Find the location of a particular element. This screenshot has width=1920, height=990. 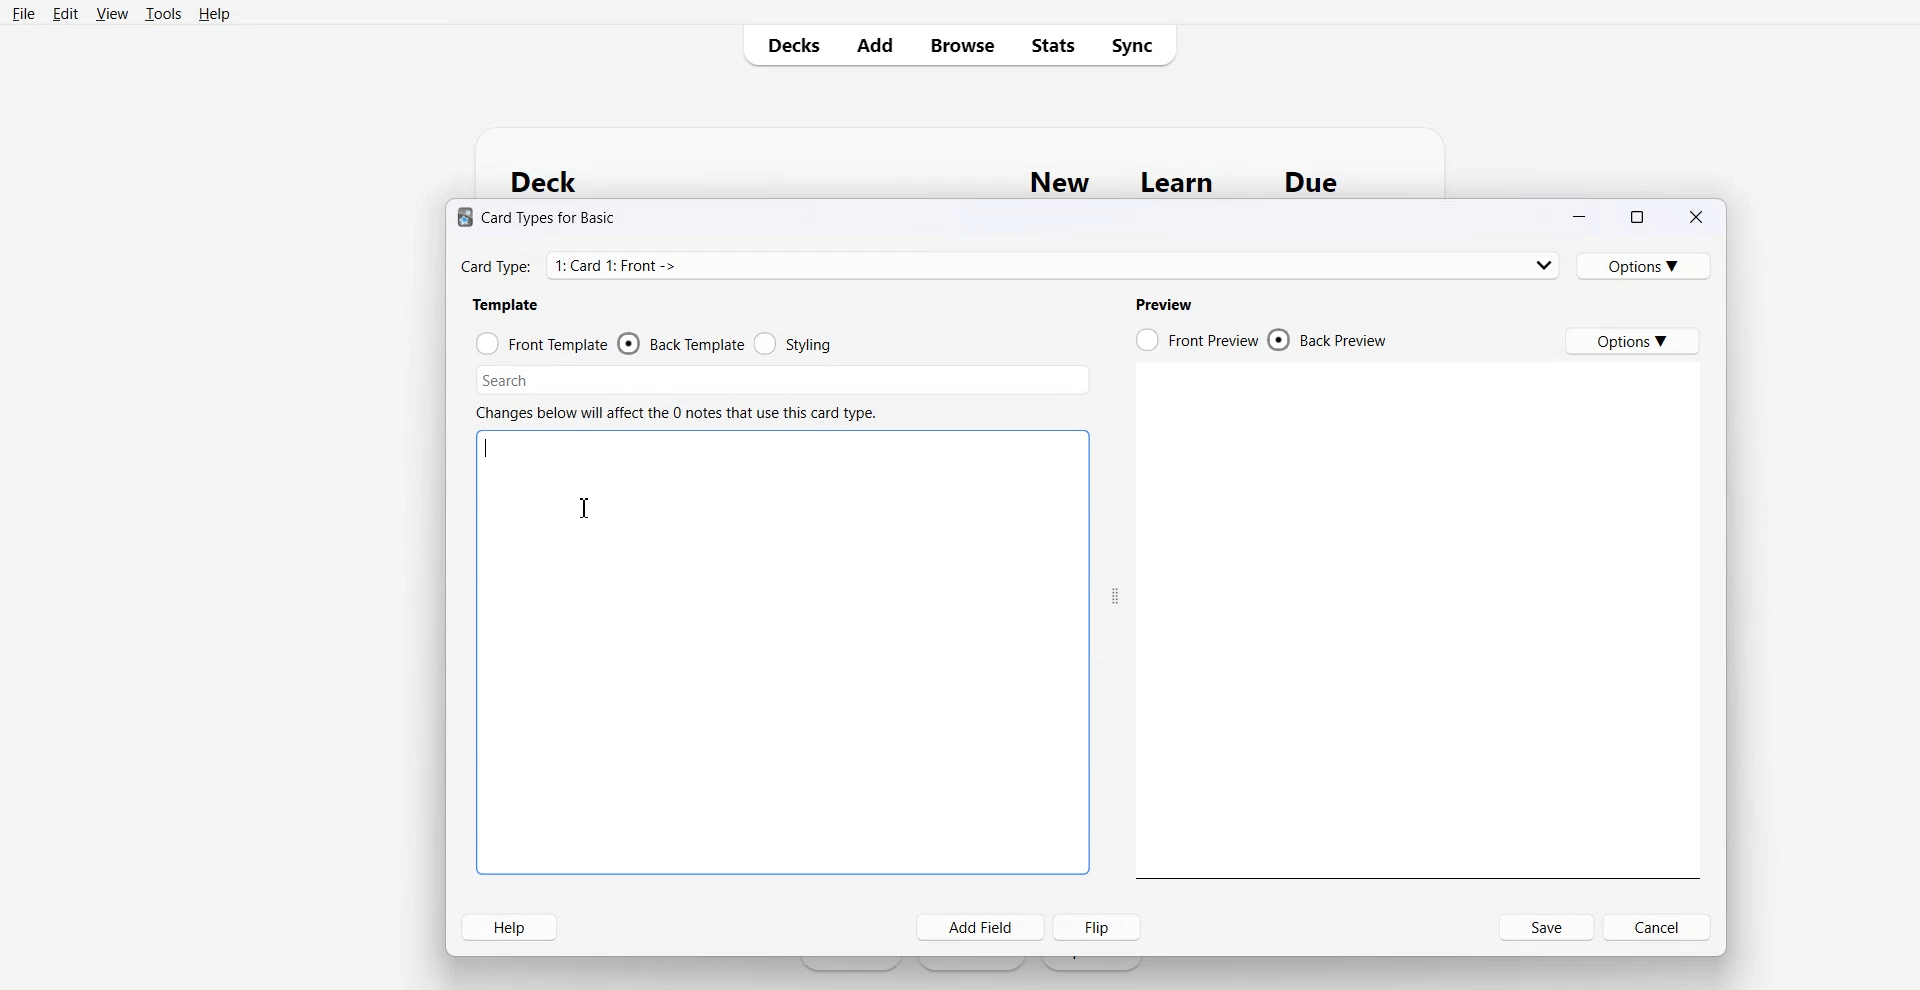

Help is located at coordinates (213, 14).